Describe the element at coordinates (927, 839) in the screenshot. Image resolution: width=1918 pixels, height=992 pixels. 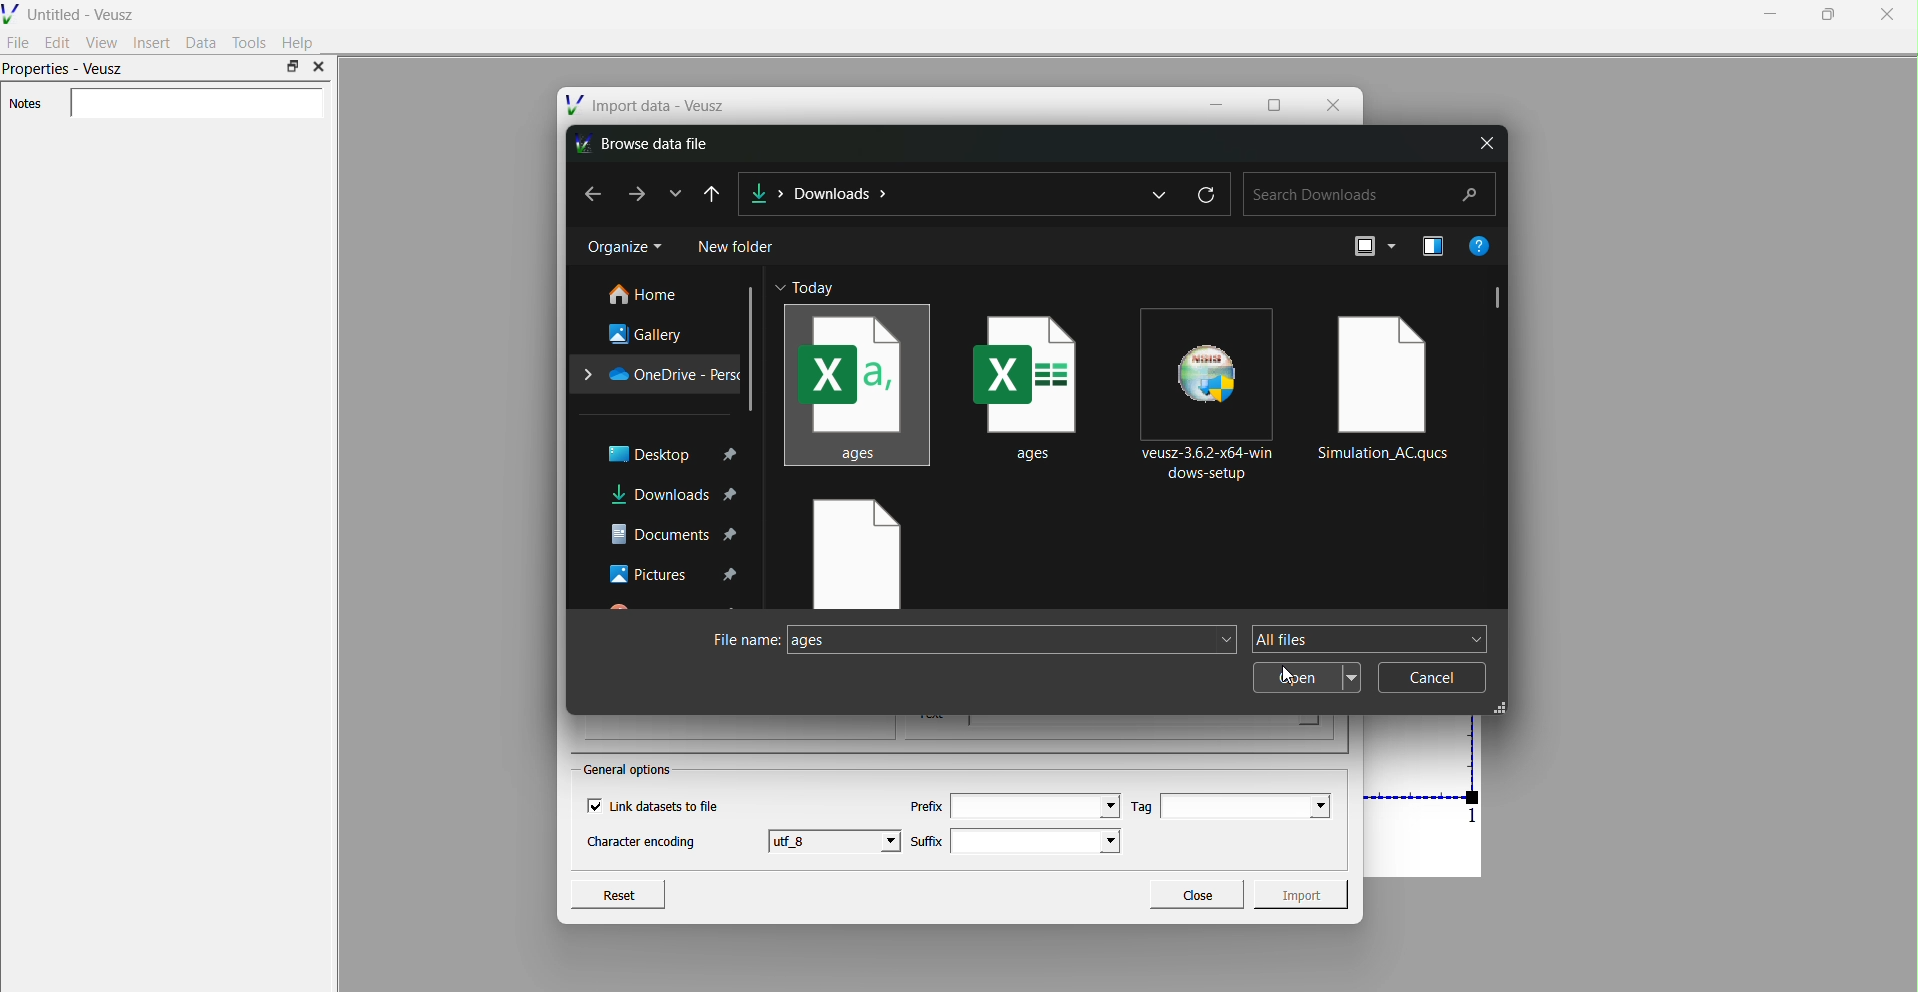
I see `Suffix` at that location.